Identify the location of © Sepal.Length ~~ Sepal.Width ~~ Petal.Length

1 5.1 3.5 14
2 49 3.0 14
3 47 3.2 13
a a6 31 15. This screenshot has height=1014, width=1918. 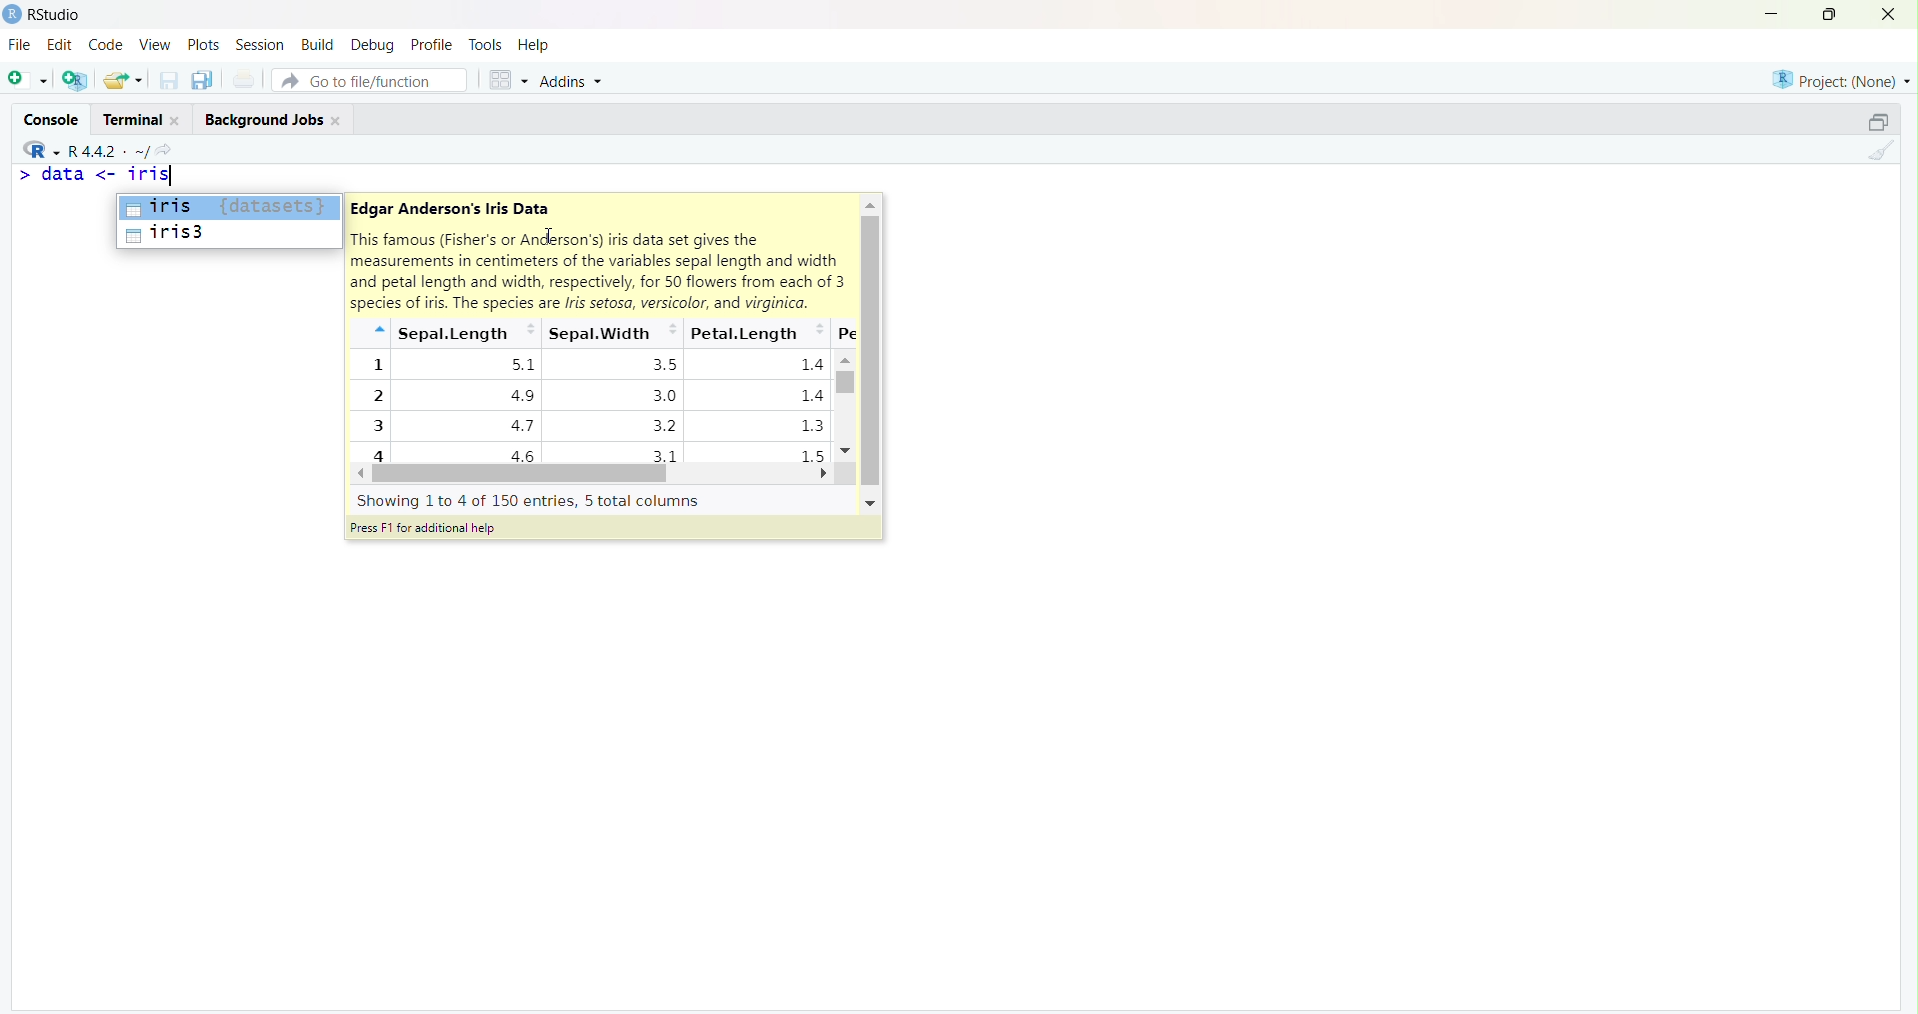
(589, 391).